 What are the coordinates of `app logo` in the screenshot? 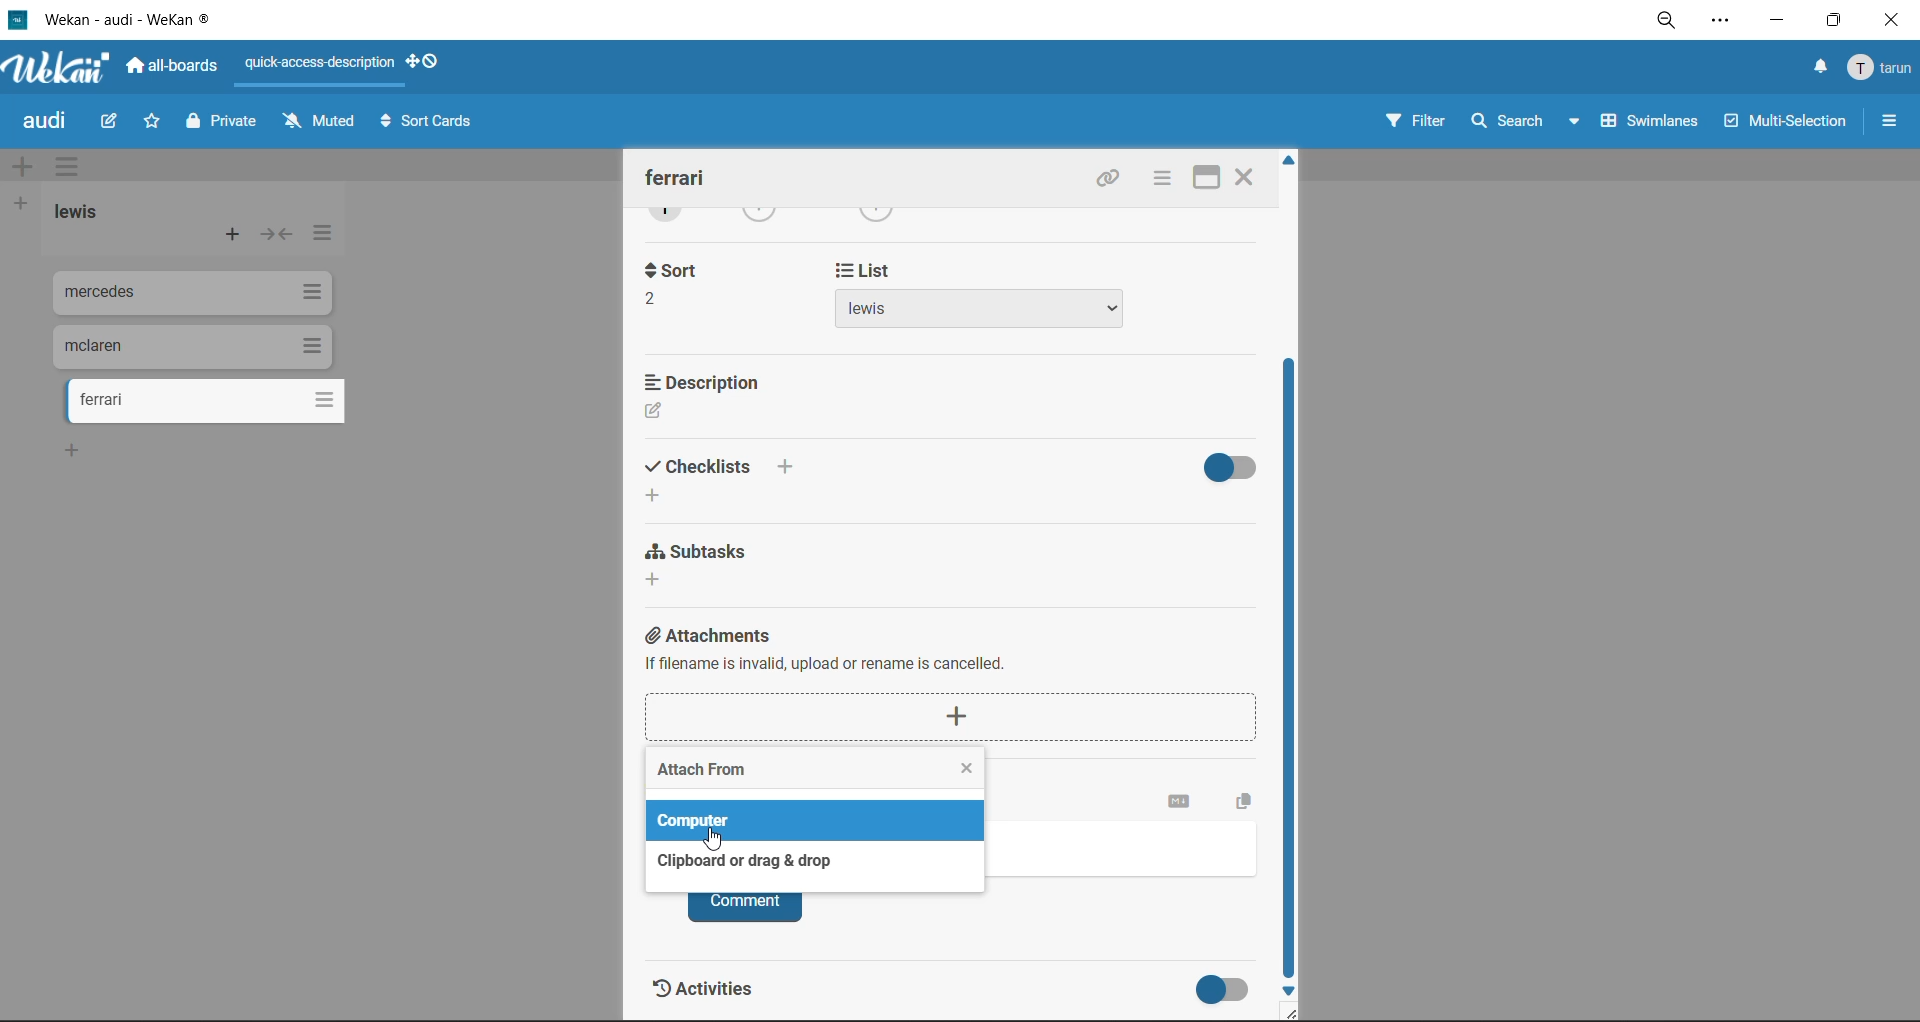 It's located at (67, 69).